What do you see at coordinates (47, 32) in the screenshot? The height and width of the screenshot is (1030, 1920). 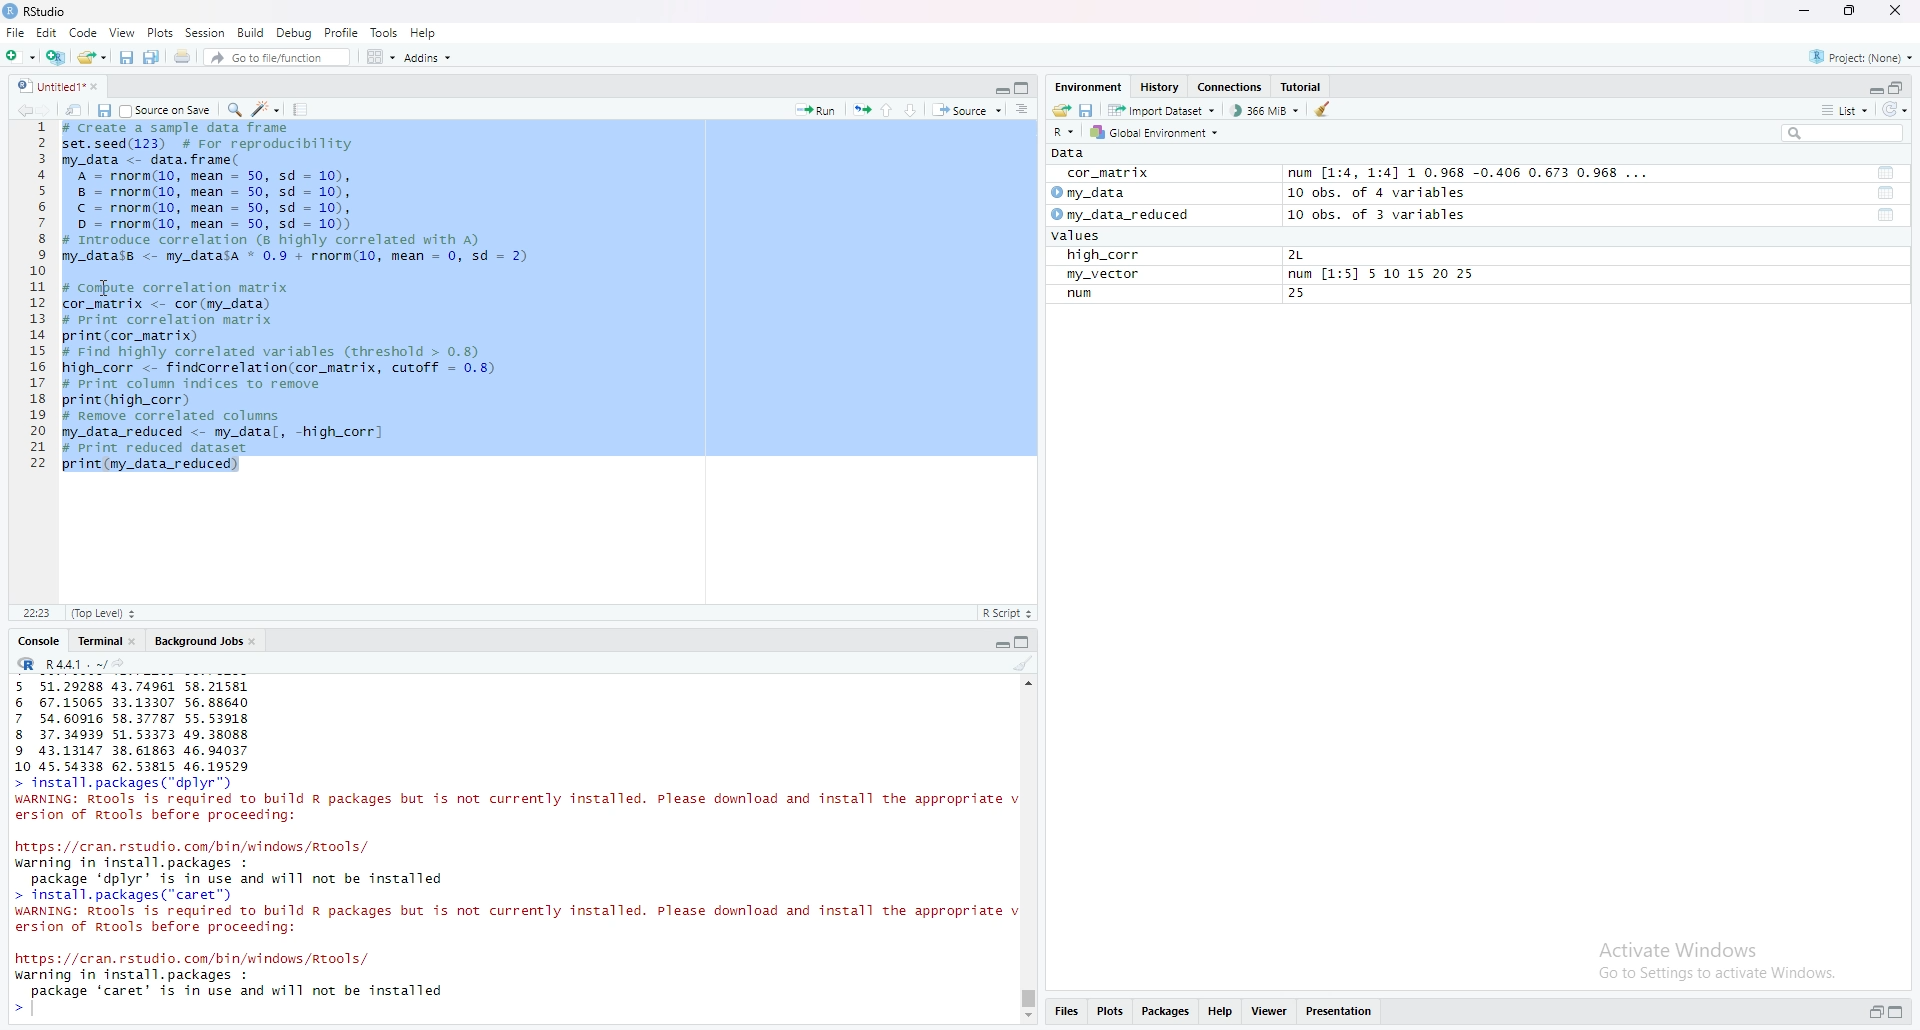 I see `Edit ` at bounding box center [47, 32].